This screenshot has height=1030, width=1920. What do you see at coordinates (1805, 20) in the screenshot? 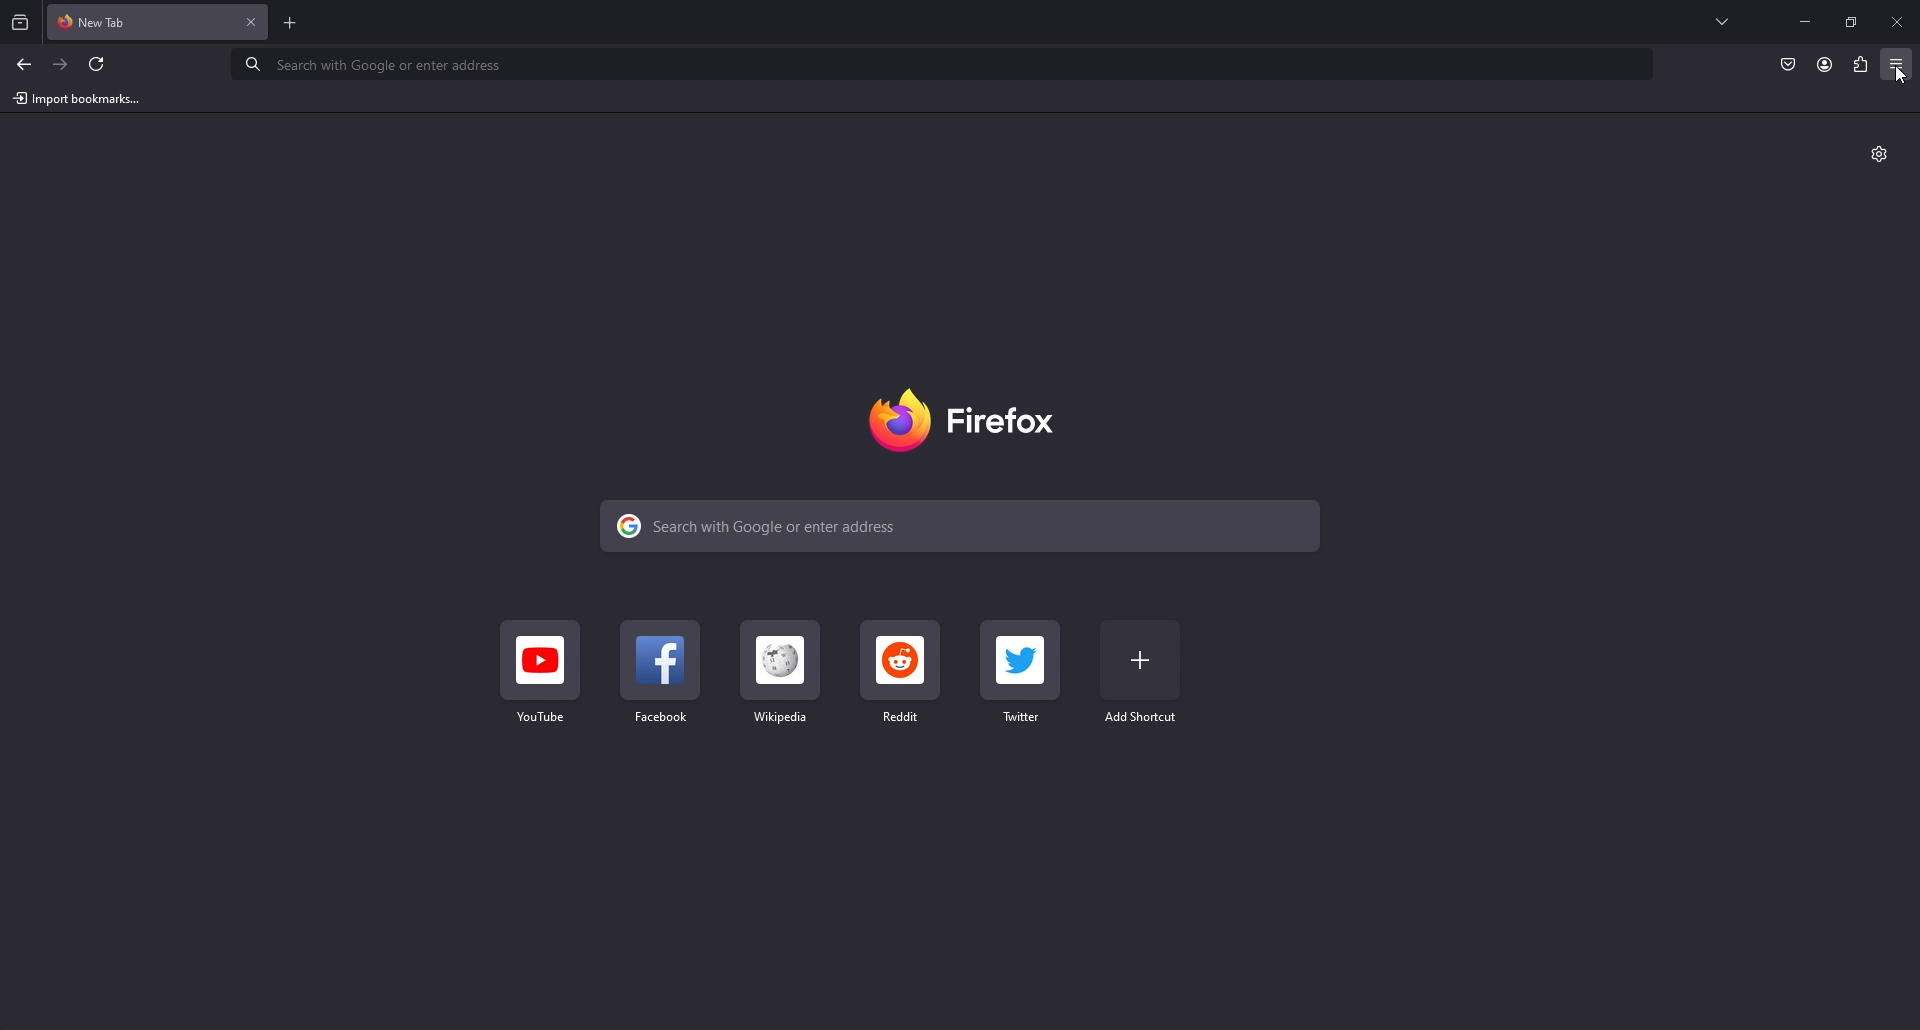
I see `minimize` at bounding box center [1805, 20].